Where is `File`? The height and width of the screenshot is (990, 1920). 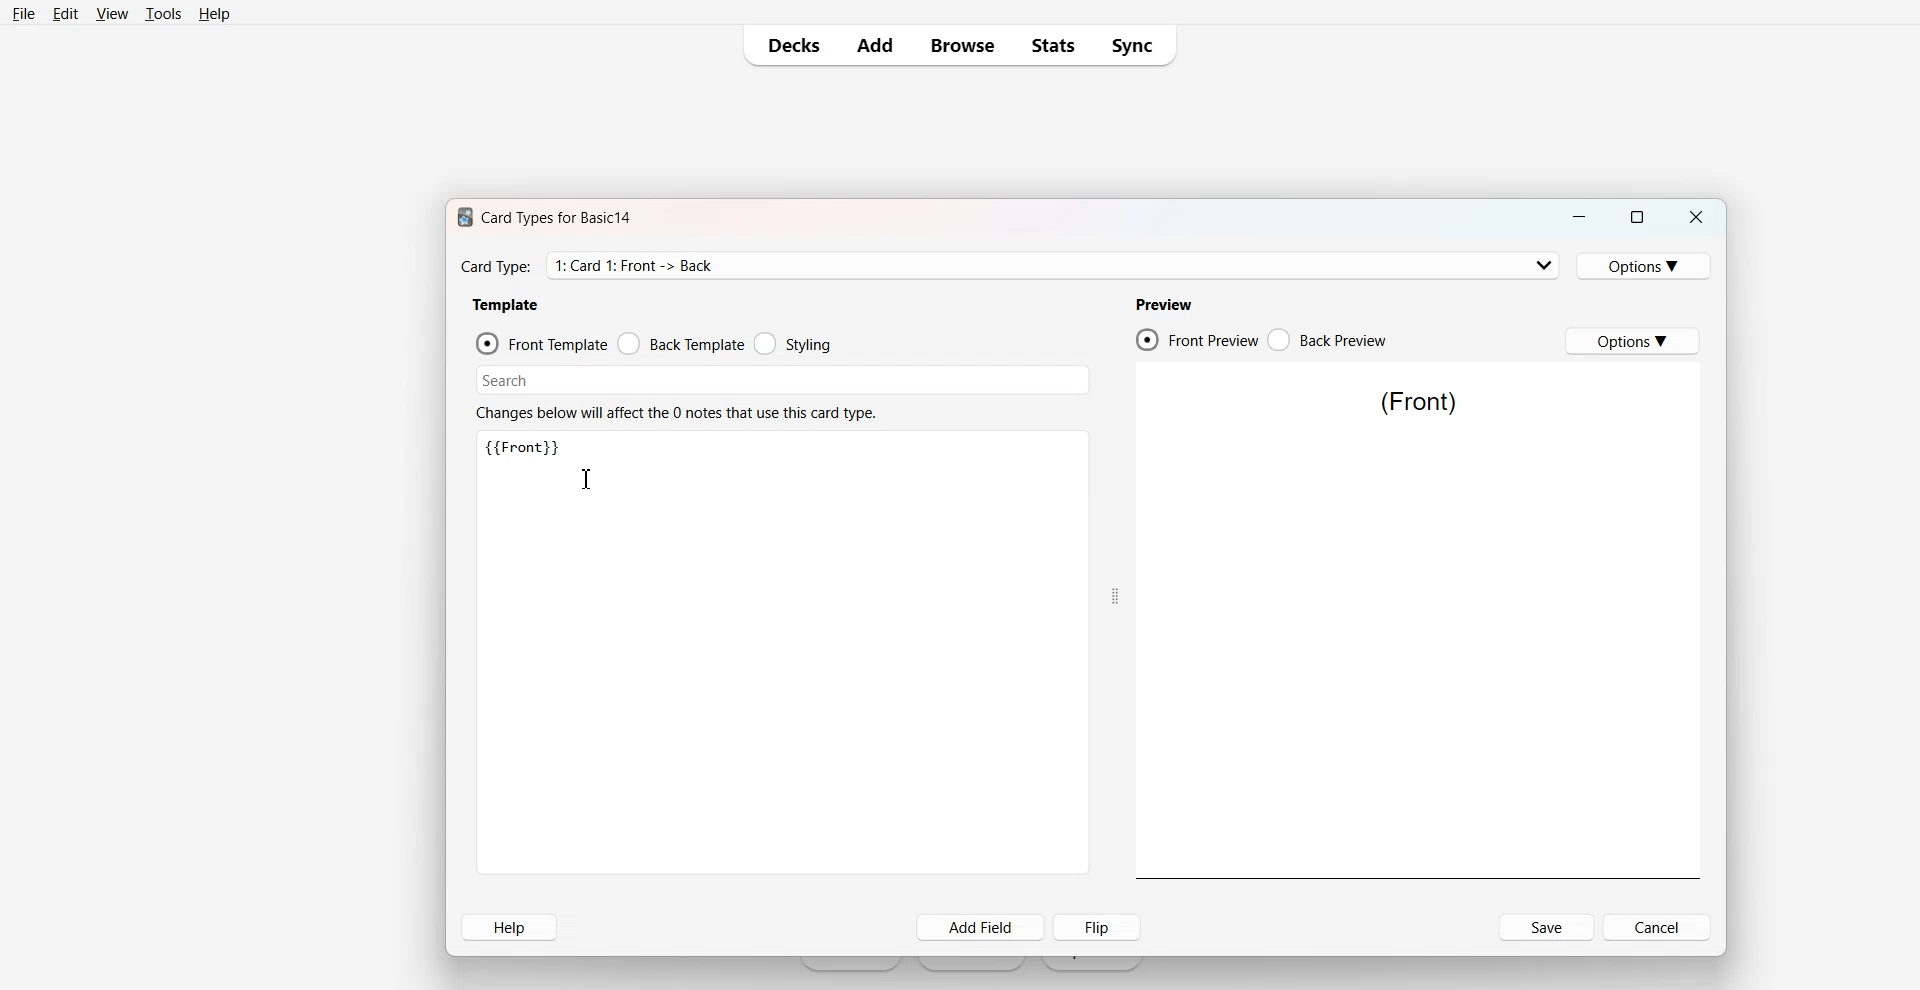 File is located at coordinates (25, 14).